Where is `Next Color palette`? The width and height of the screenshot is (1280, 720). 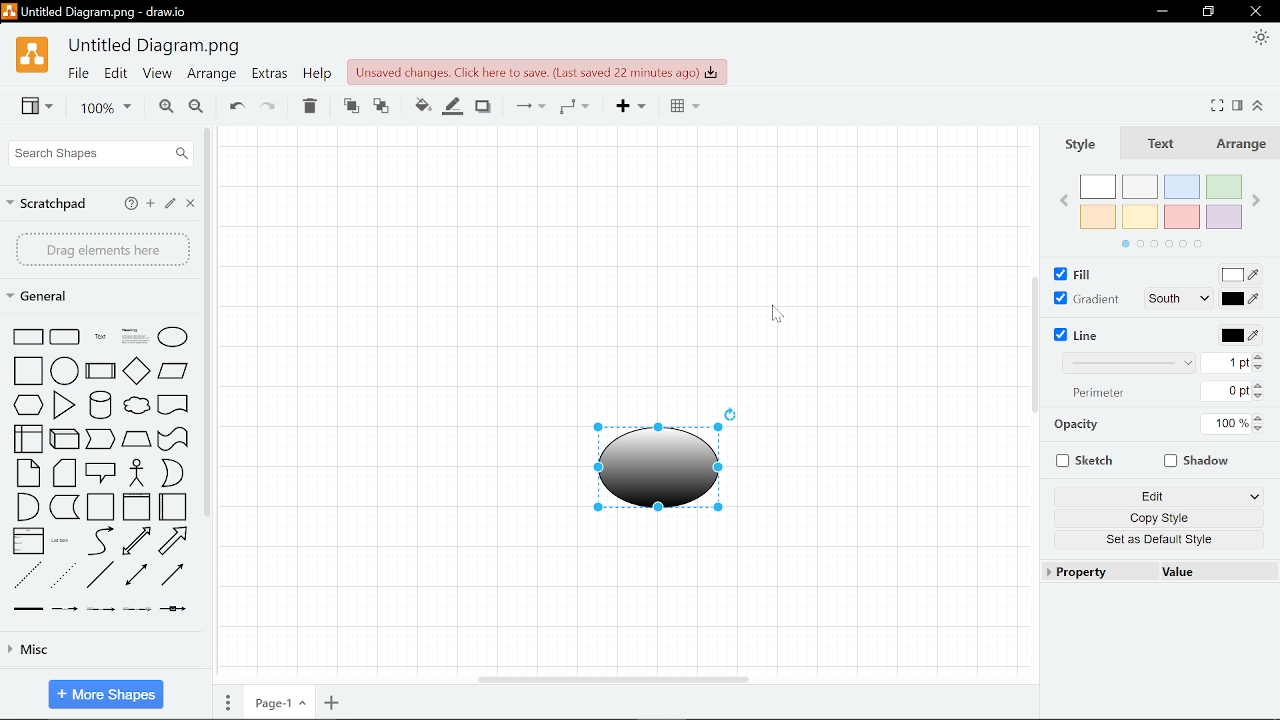 Next Color palette is located at coordinates (1260, 201).